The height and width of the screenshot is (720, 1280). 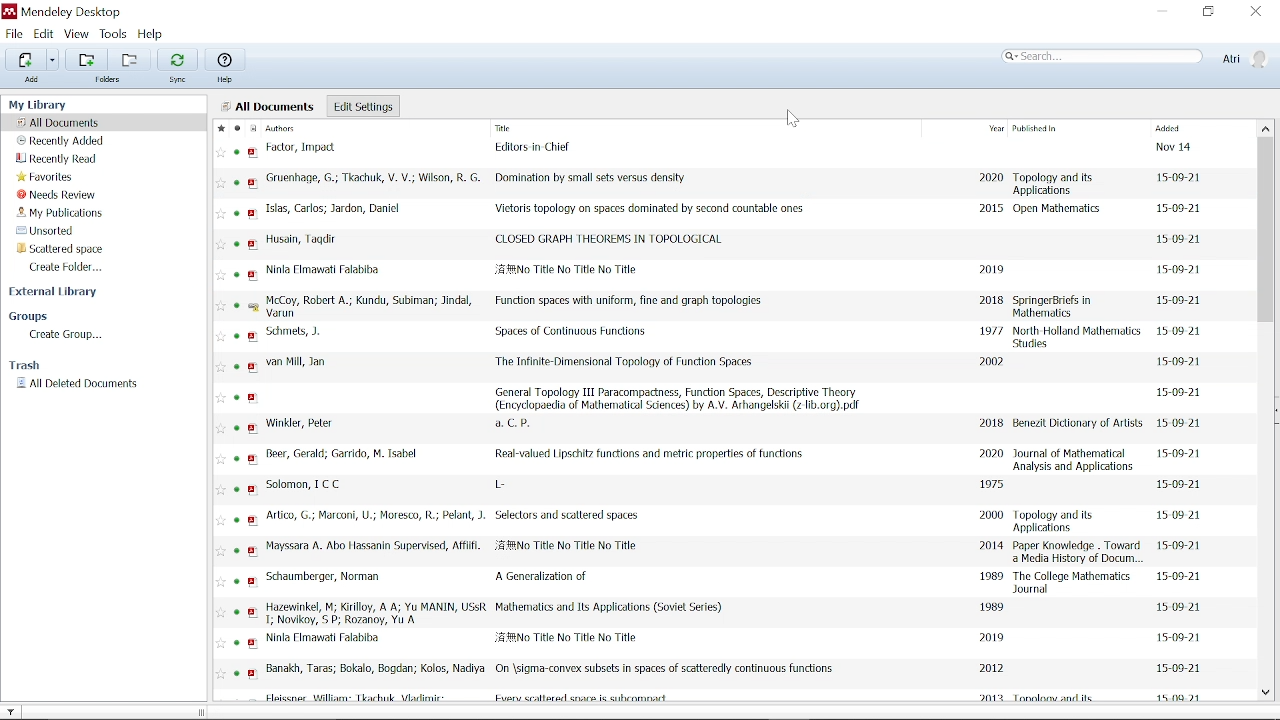 I want to click on Add files options, so click(x=53, y=62).